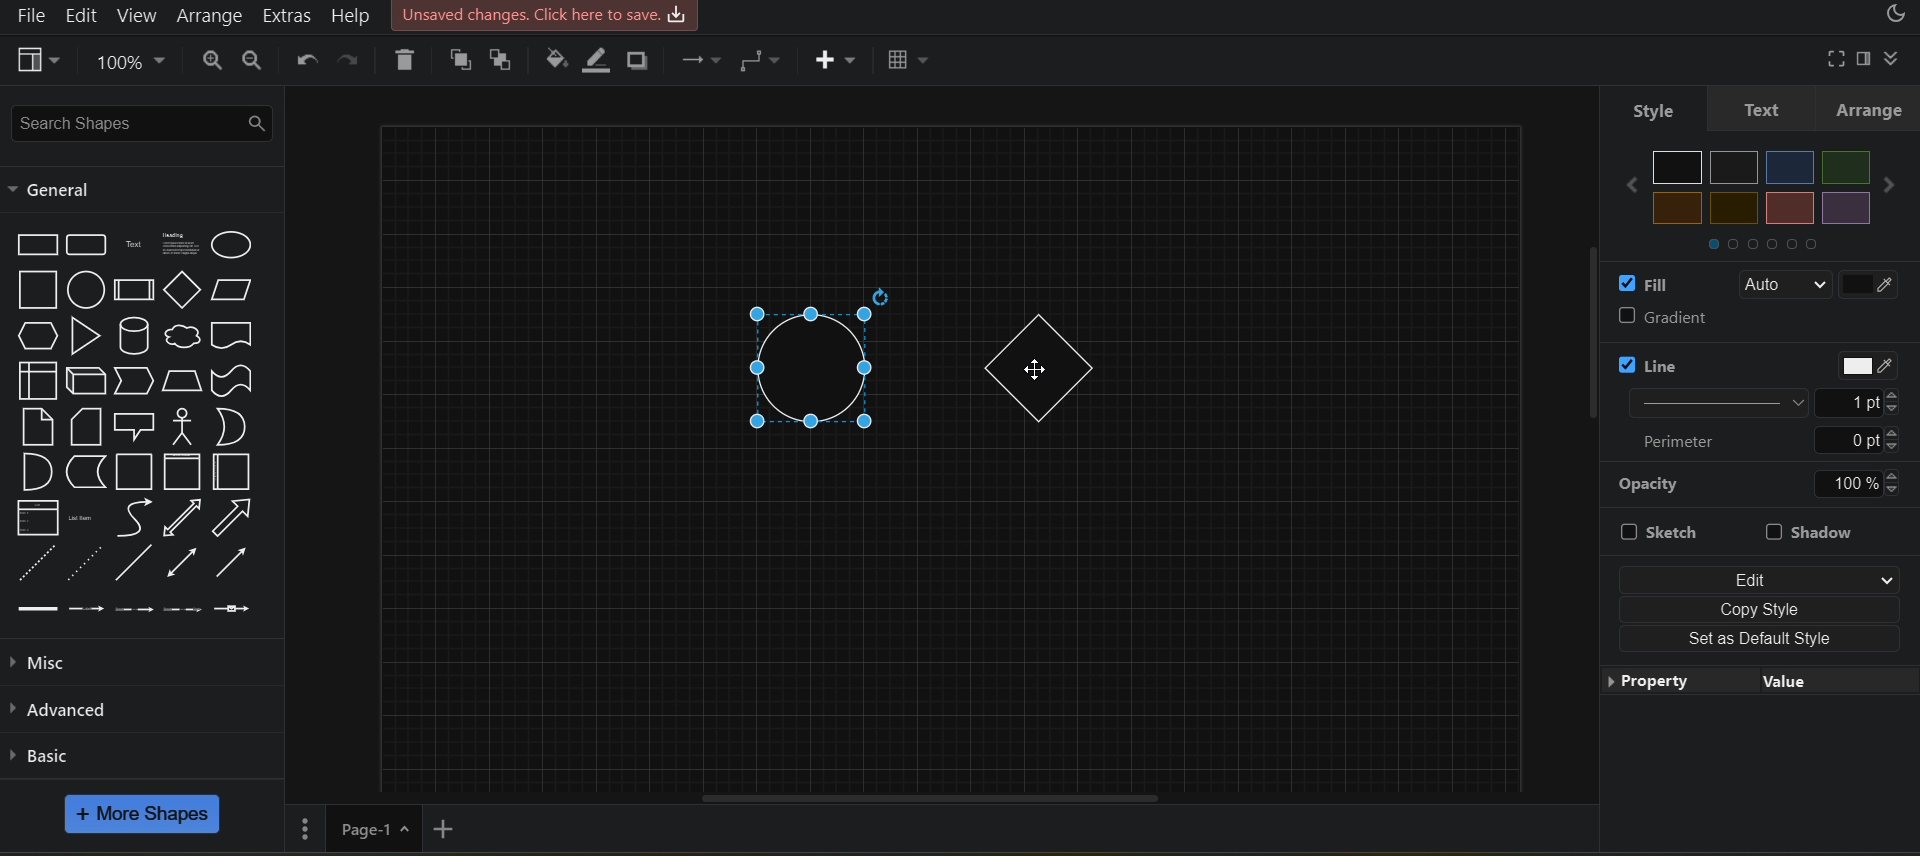 The width and height of the screenshot is (1920, 856). What do you see at coordinates (38, 61) in the screenshot?
I see `view` at bounding box center [38, 61].